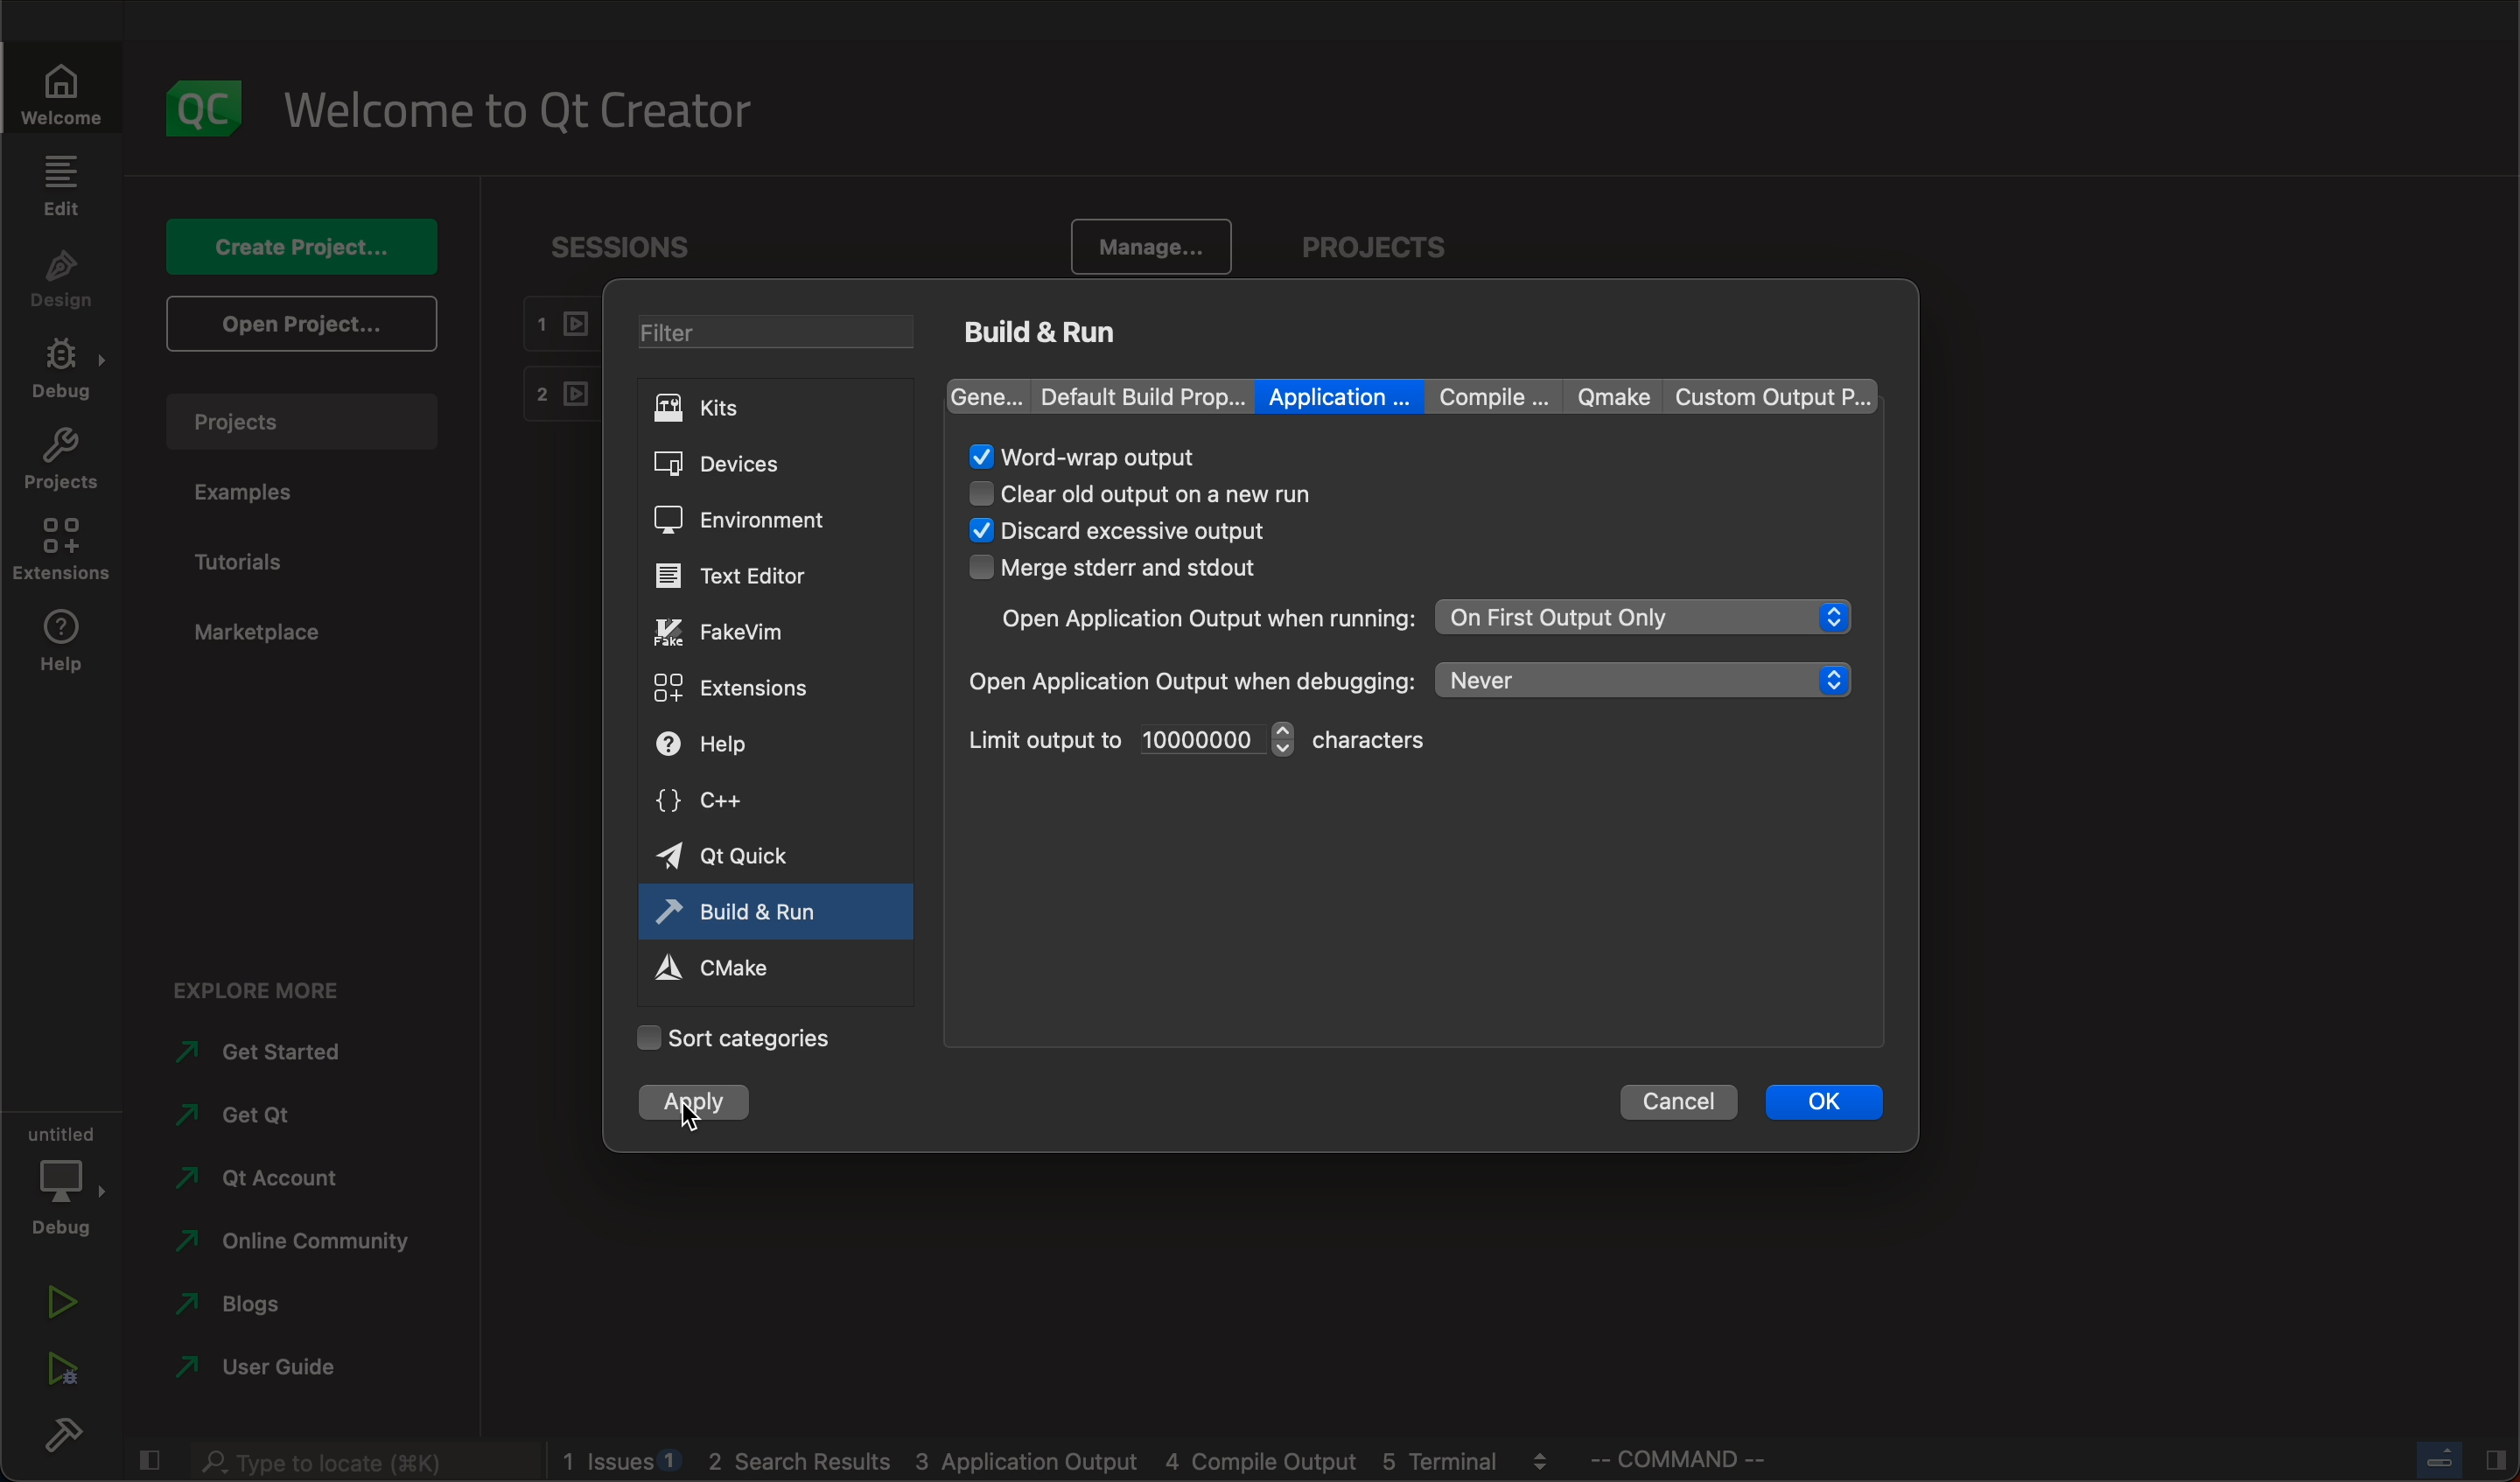 The width and height of the screenshot is (2520, 1482). What do you see at coordinates (201, 104) in the screenshot?
I see `logo` at bounding box center [201, 104].